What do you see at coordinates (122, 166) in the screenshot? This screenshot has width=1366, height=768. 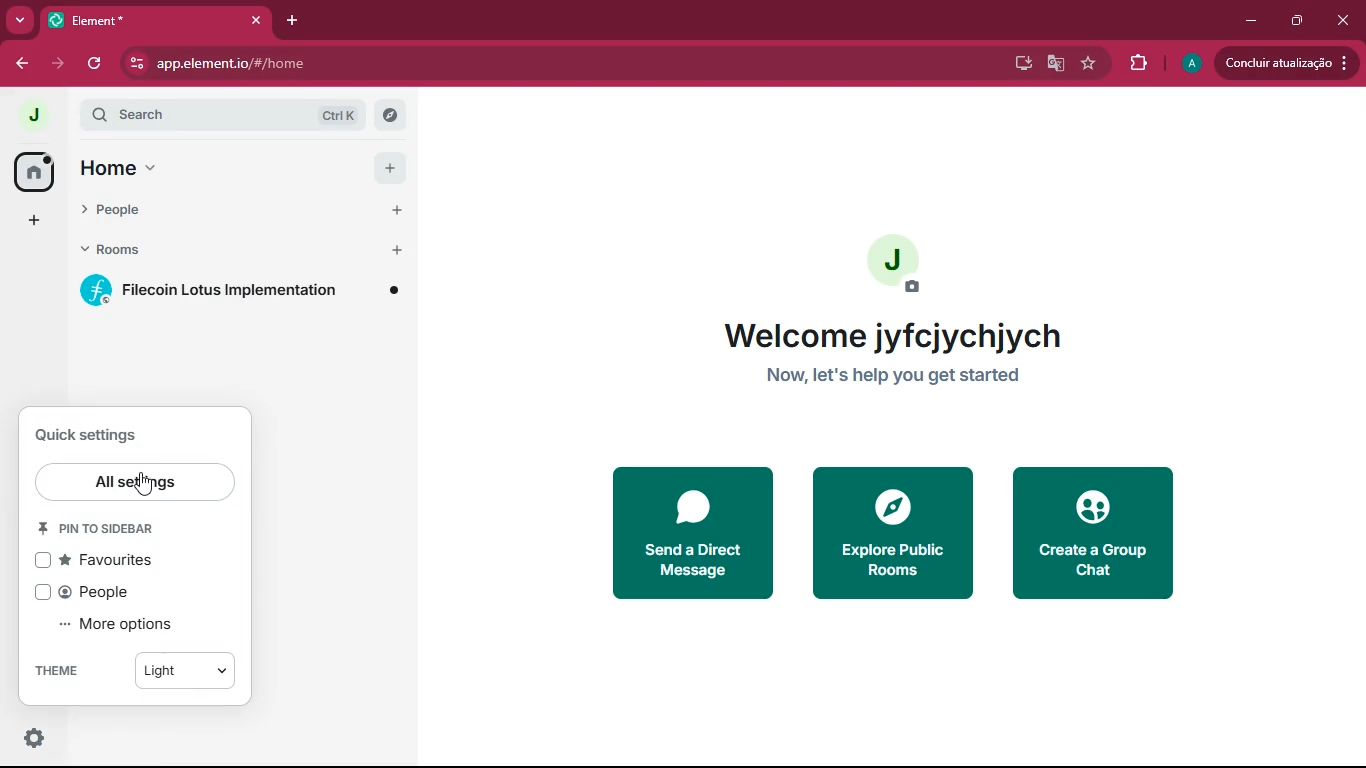 I see `home` at bounding box center [122, 166].